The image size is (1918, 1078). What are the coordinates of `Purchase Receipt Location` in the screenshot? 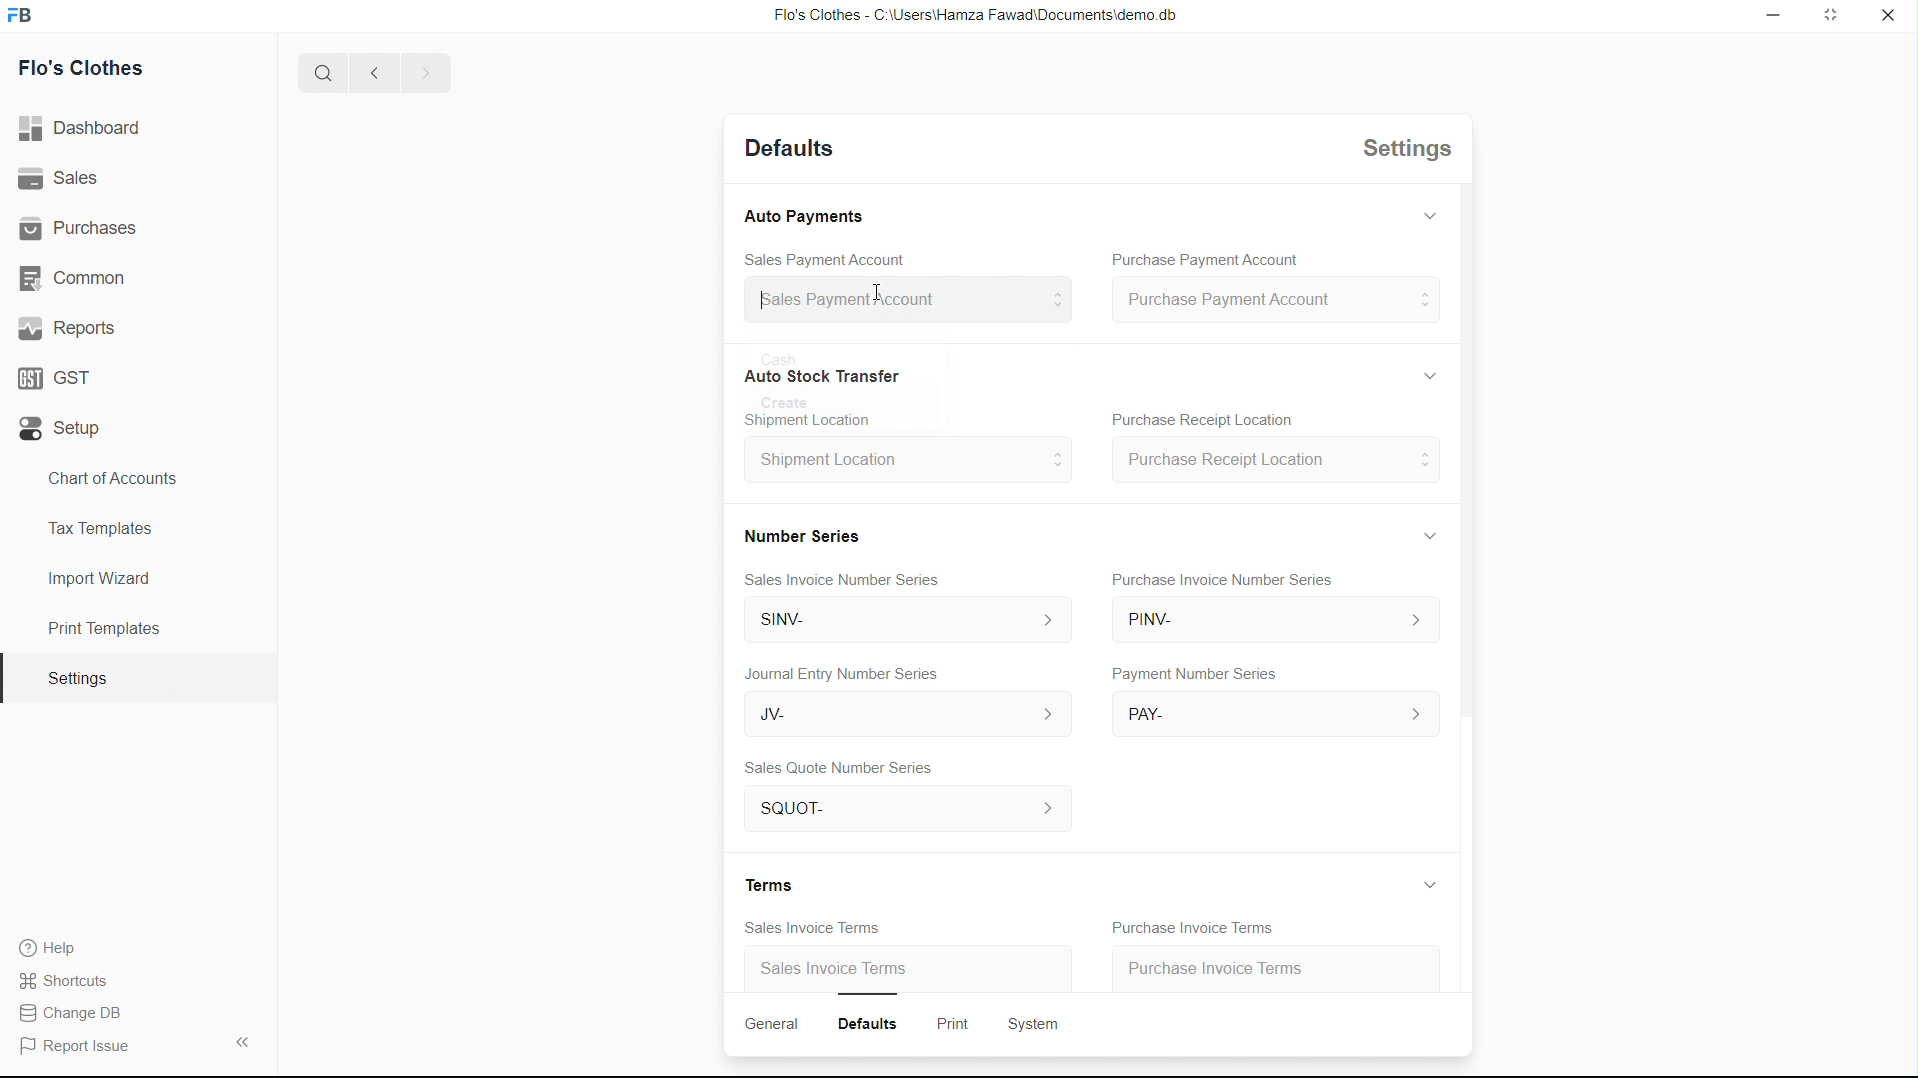 It's located at (1200, 420).